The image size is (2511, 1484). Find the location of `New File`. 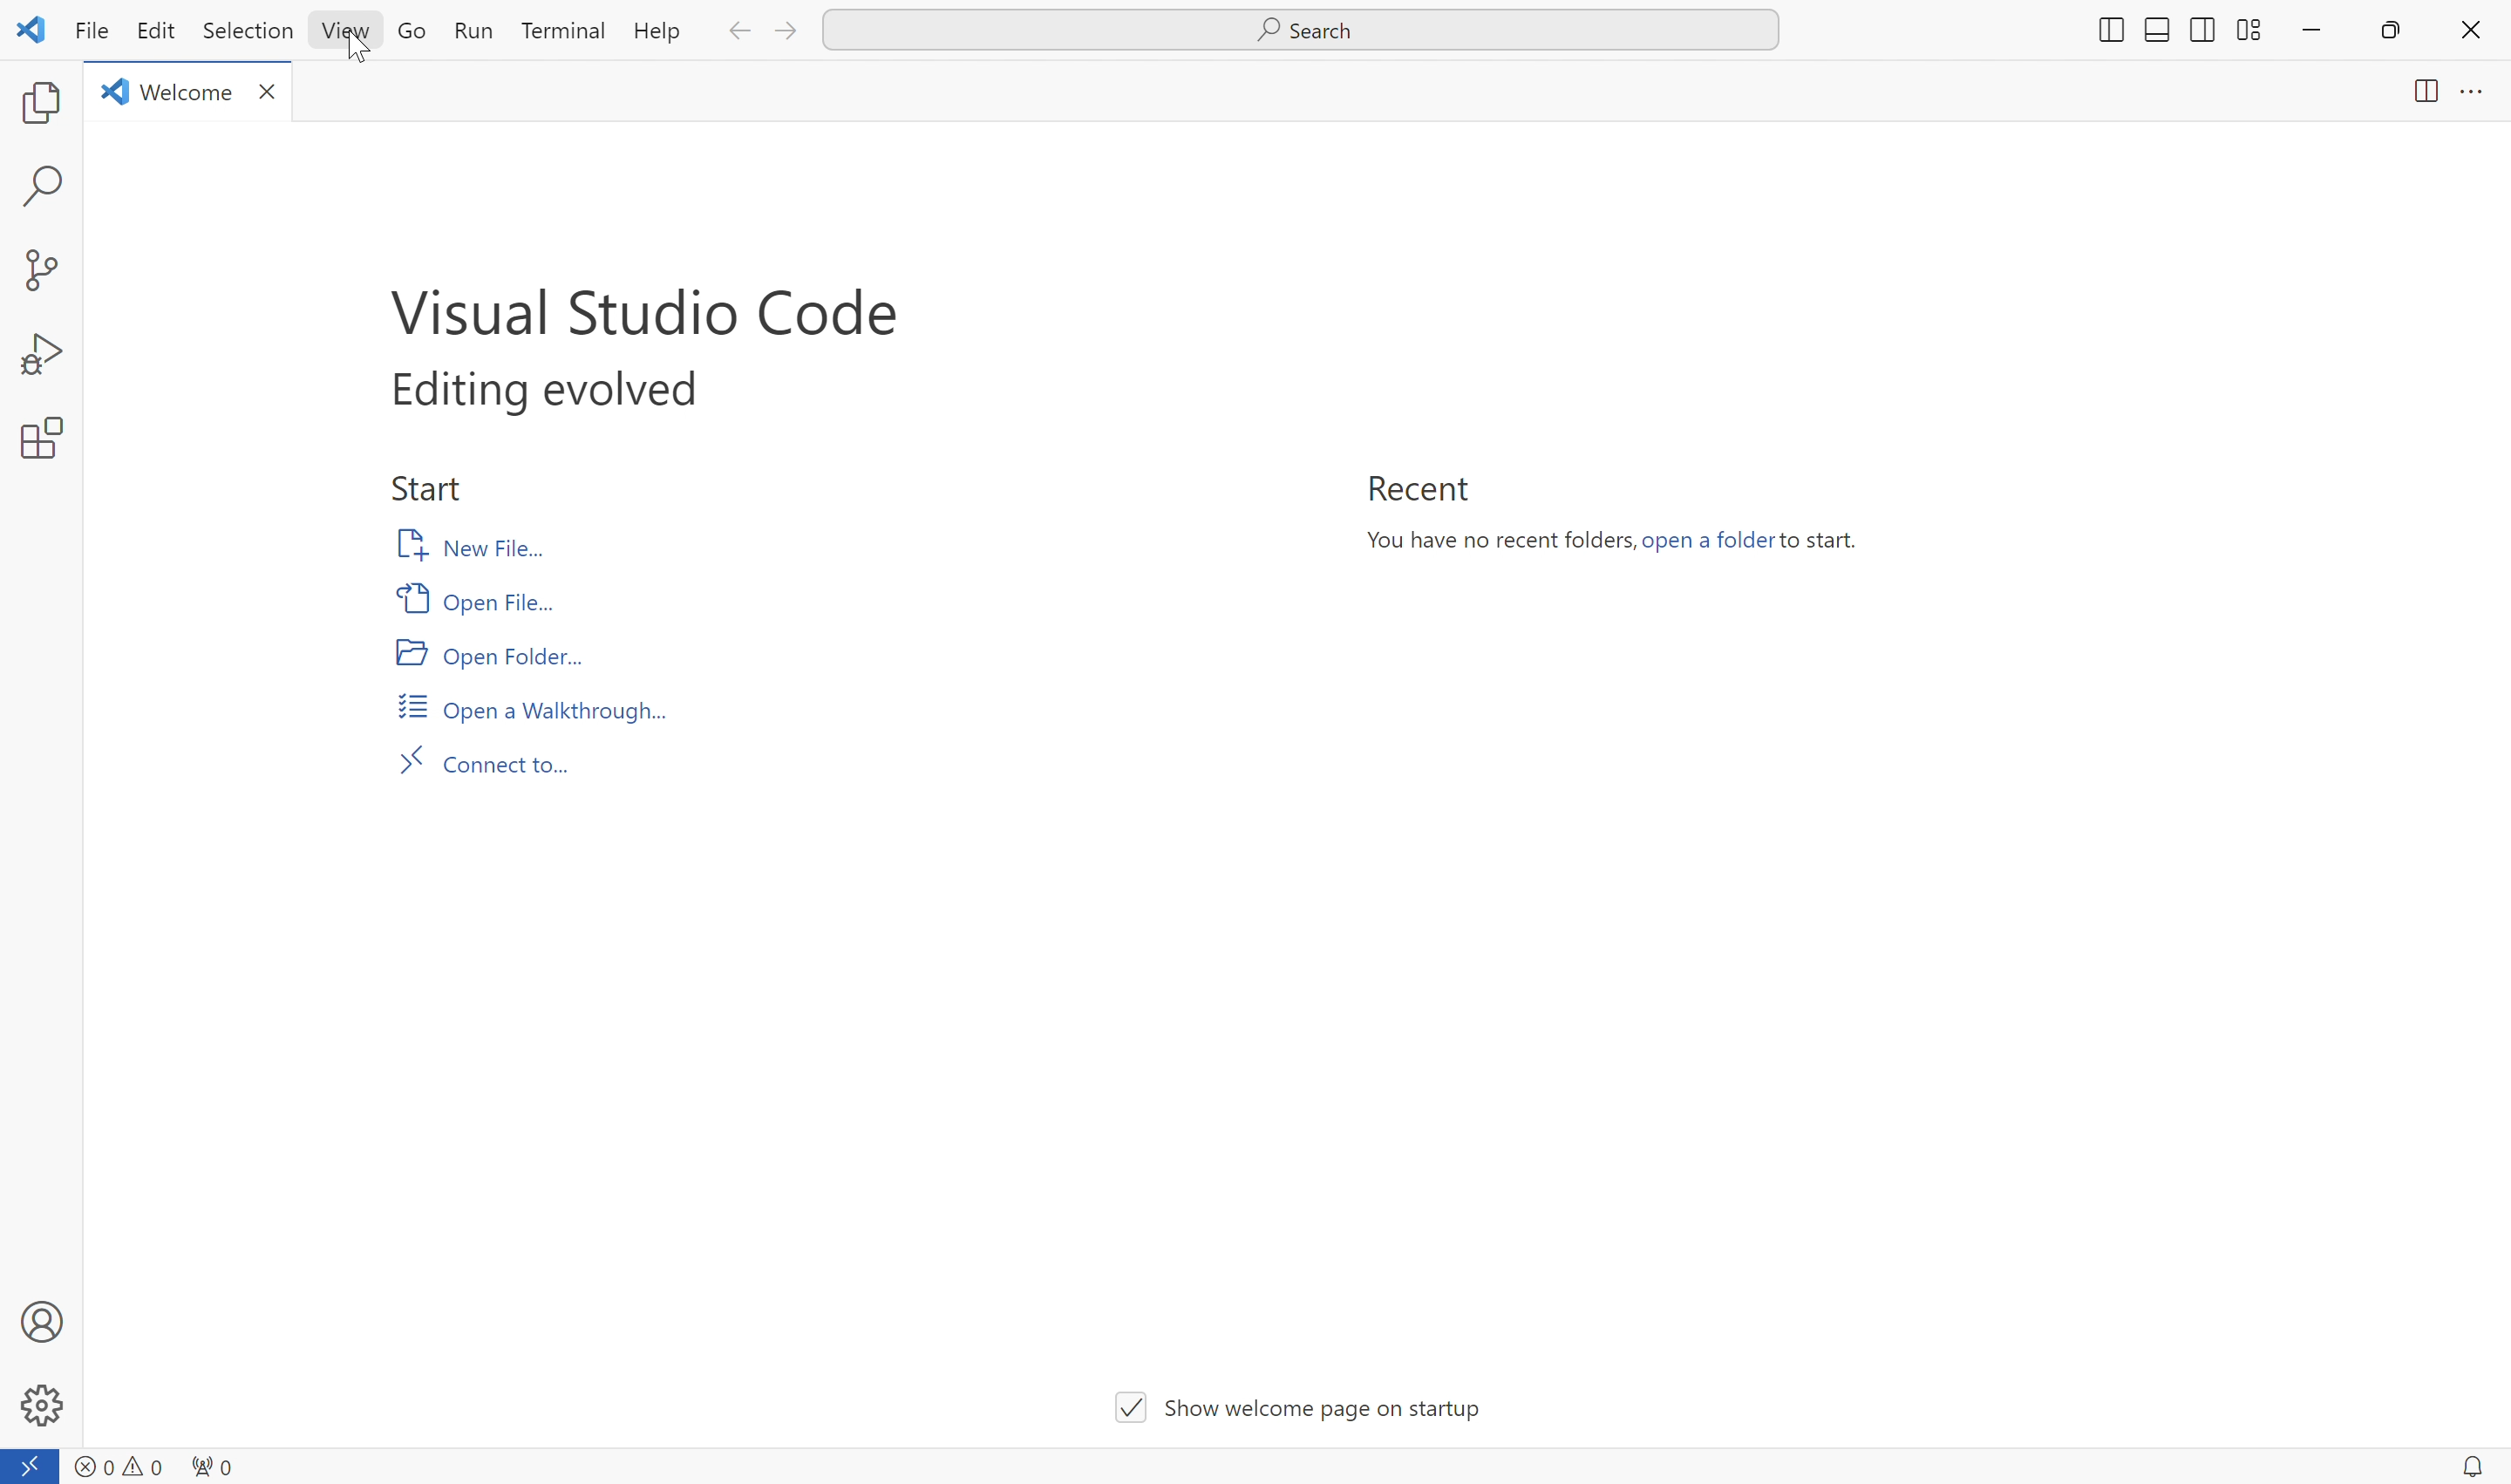

New File is located at coordinates (461, 546).